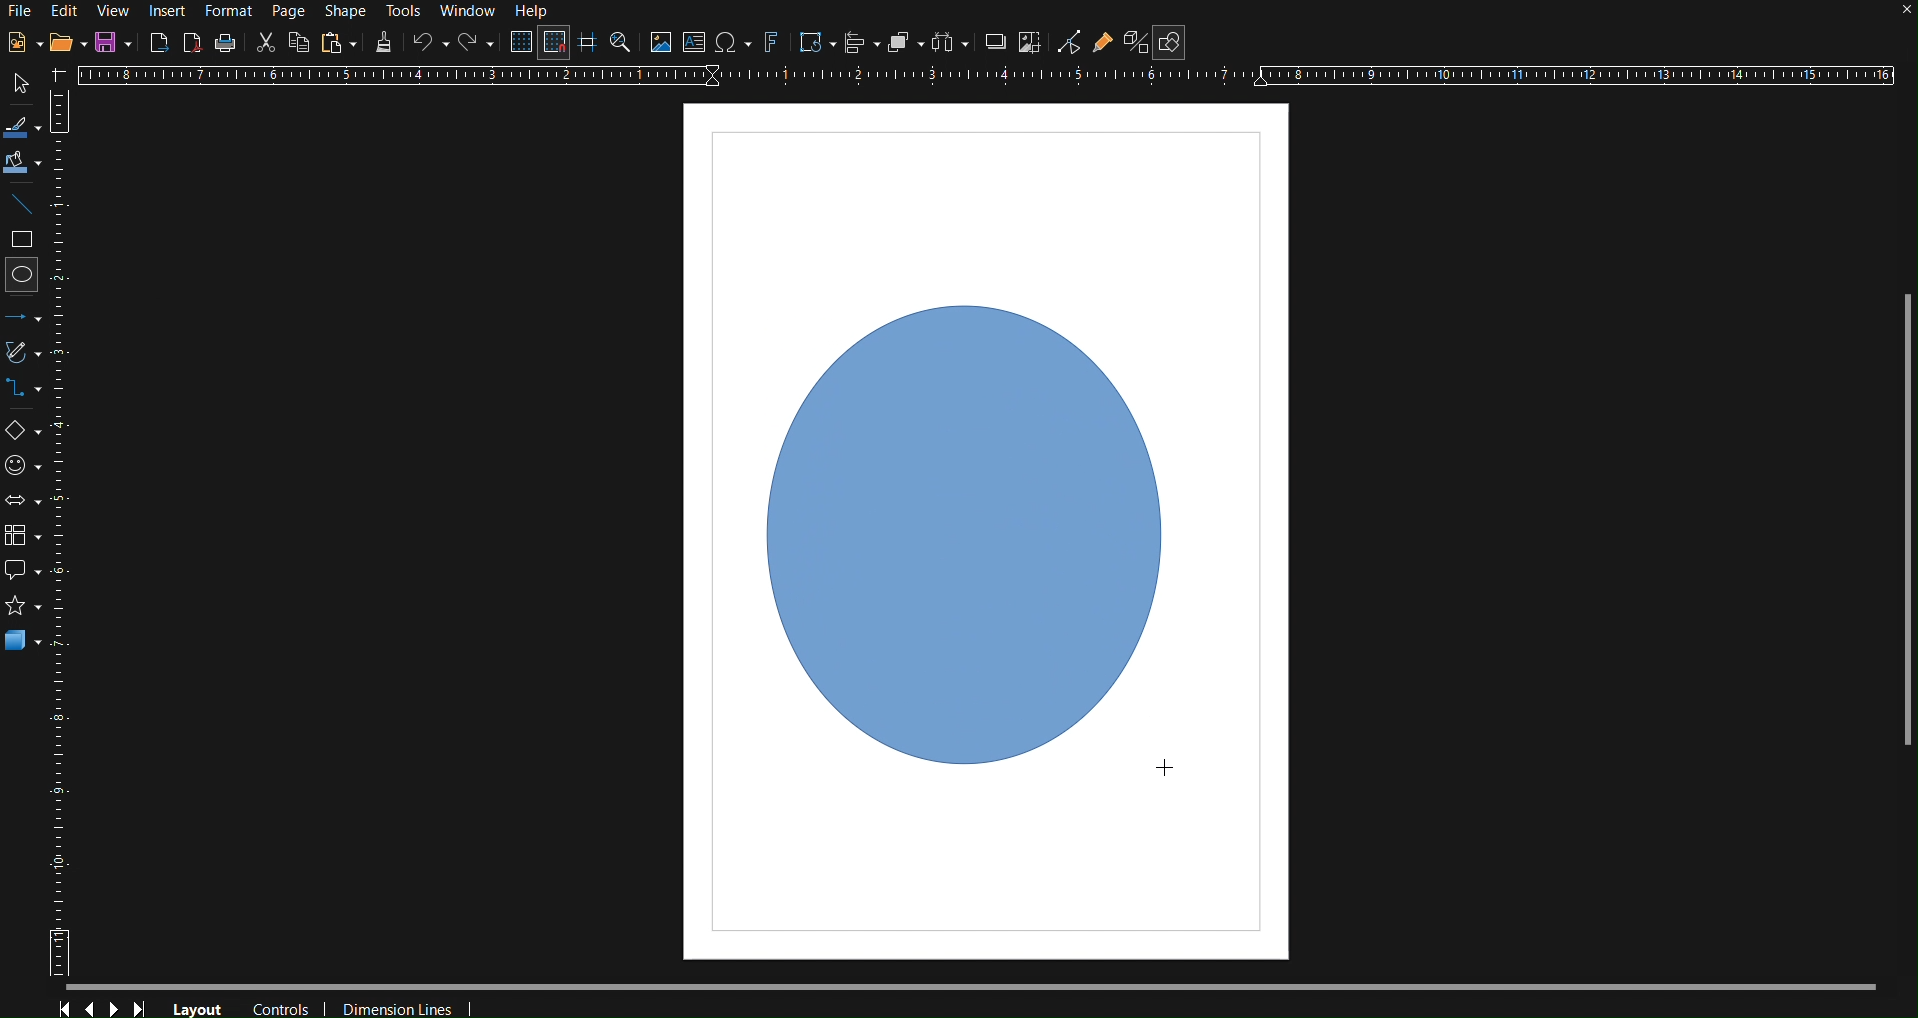 Image resolution: width=1918 pixels, height=1018 pixels. I want to click on Insert special character, so click(731, 44).